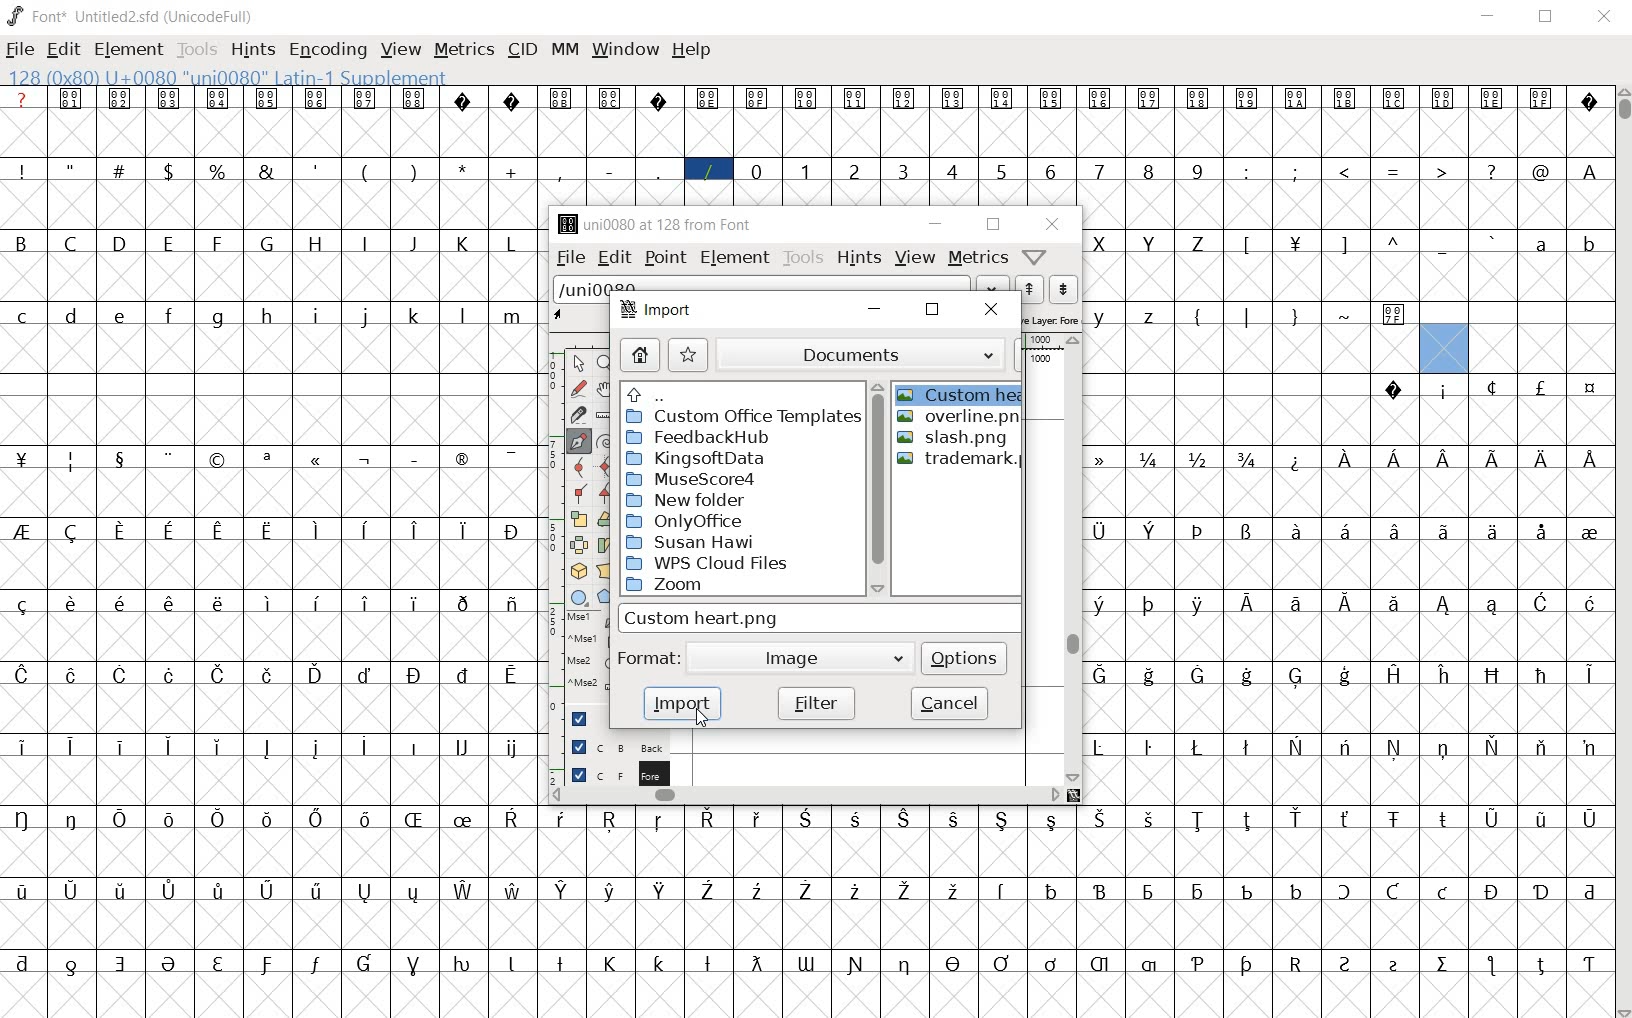 The width and height of the screenshot is (1632, 1018). I want to click on glyph, so click(463, 169).